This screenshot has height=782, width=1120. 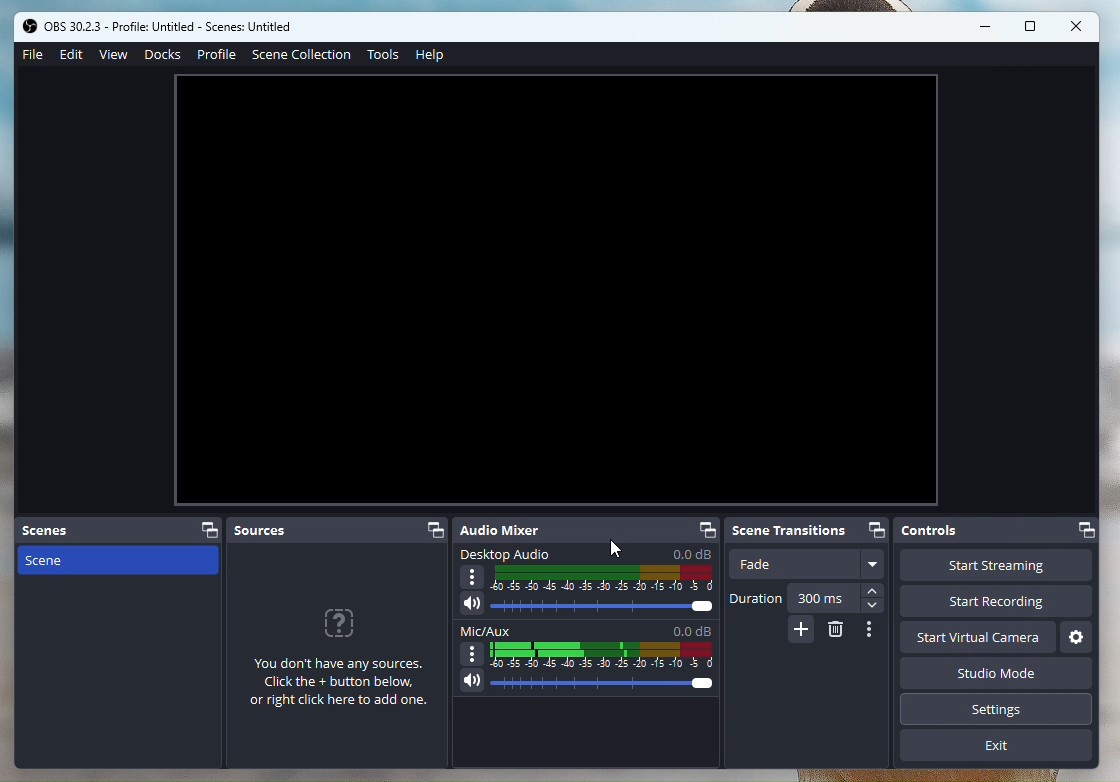 What do you see at coordinates (808, 600) in the screenshot?
I see `Duration` at bounding box center [808, 600].